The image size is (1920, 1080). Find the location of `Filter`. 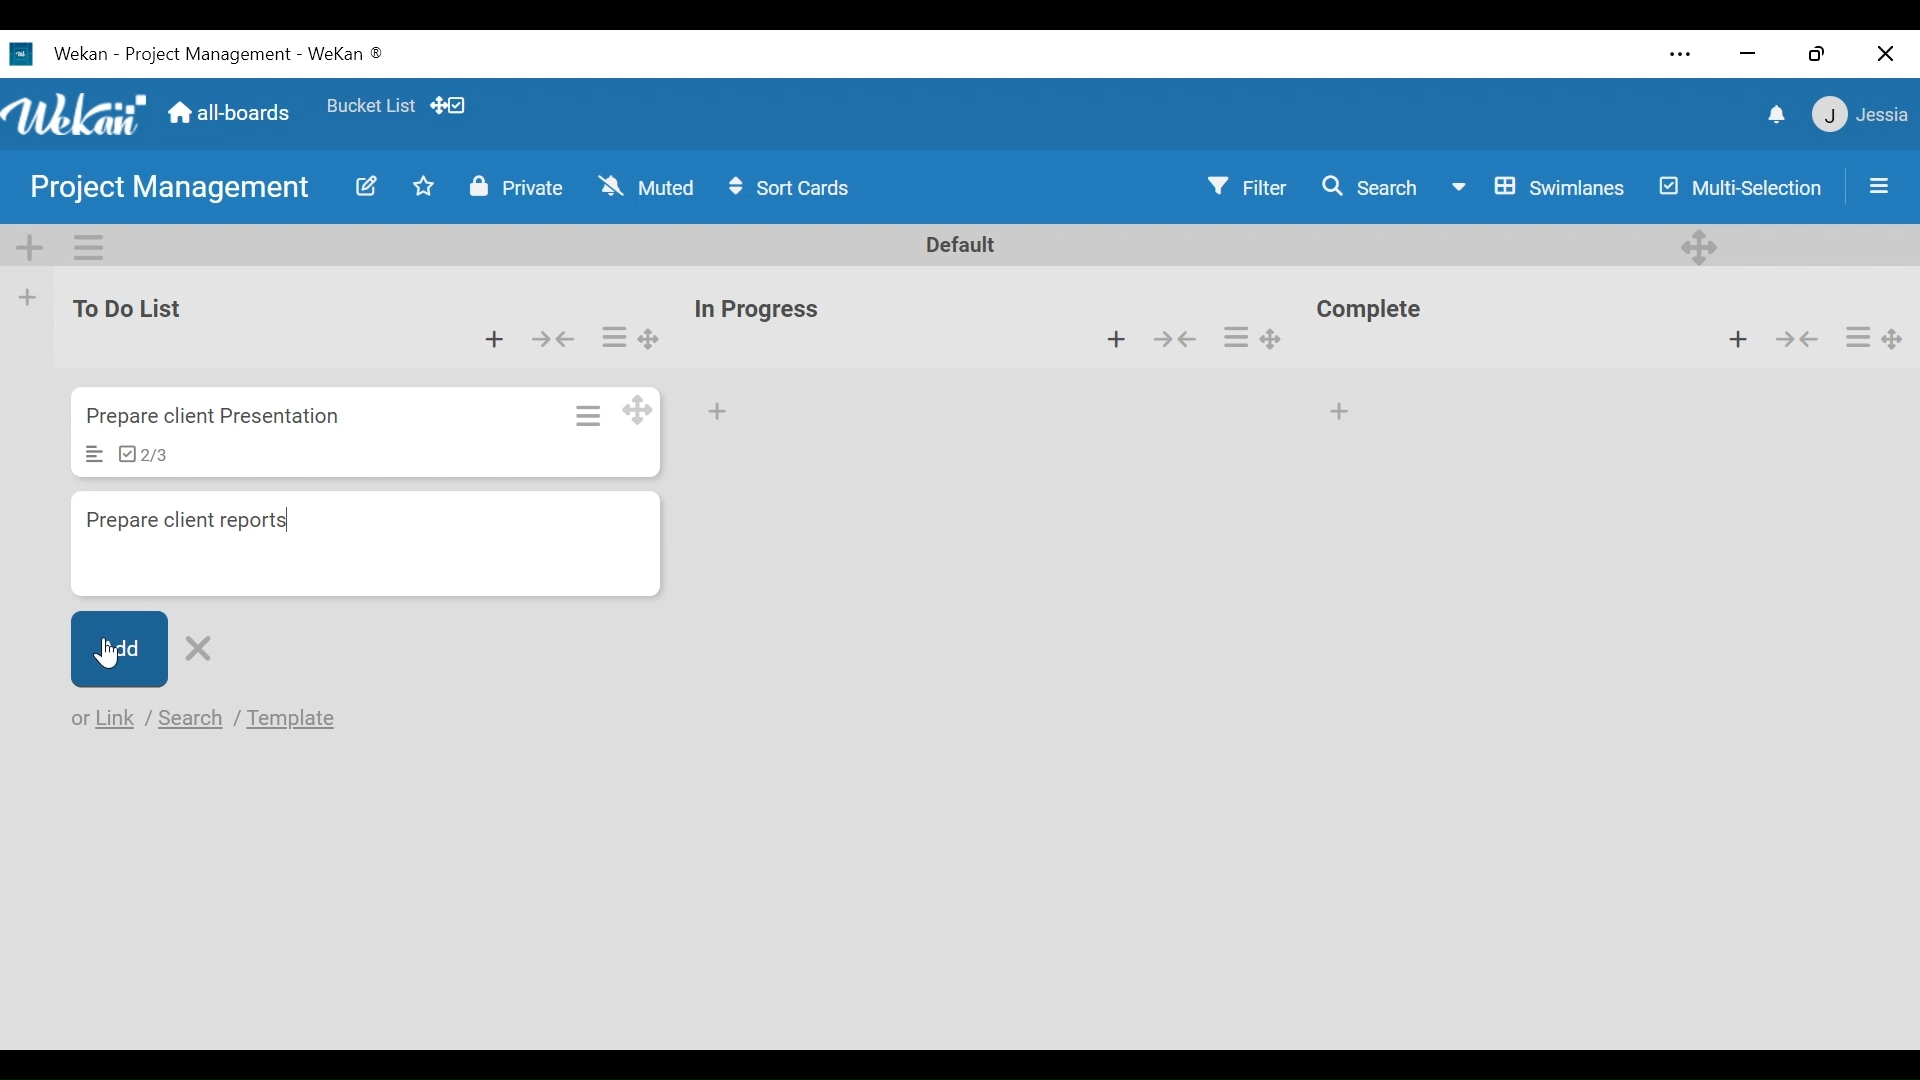

Filter is located at coordinates (1249, 187).